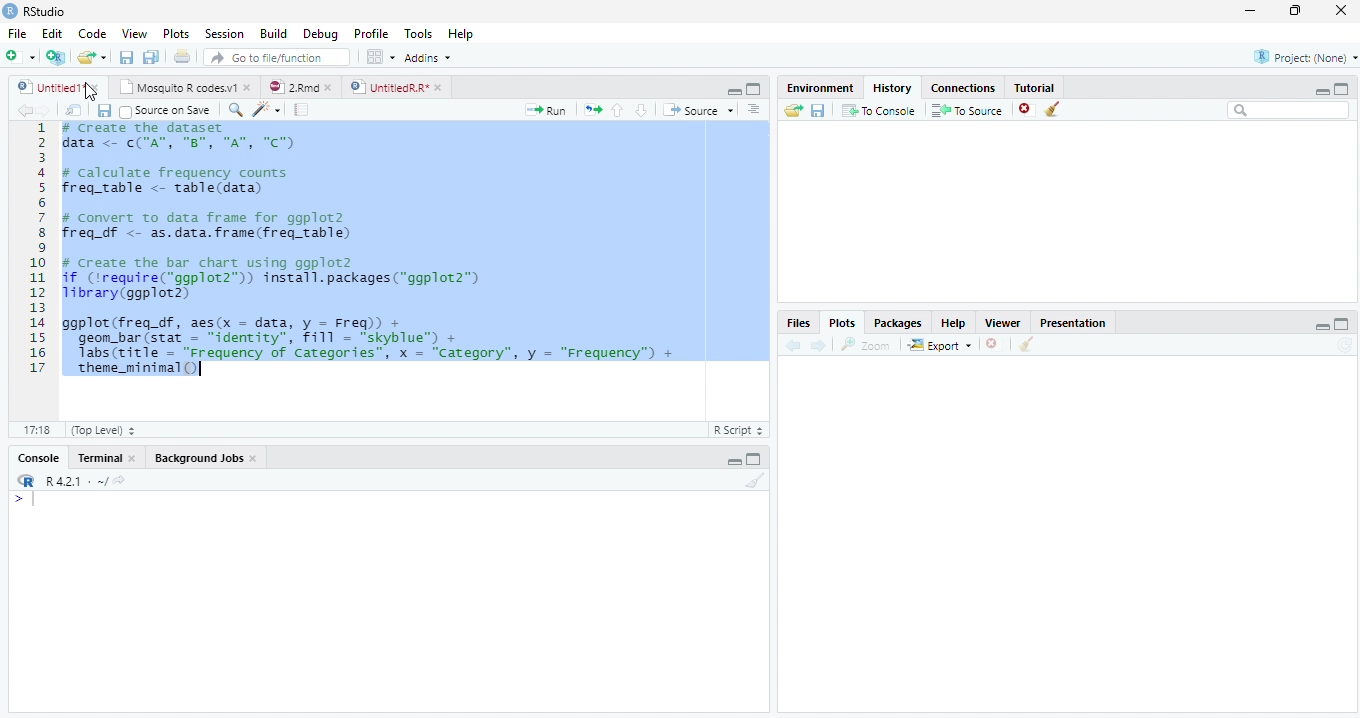  What do you see at coordinates (1008, 324) in the screenshot?
I see `Viewer` at bounding box center [1008, 324].